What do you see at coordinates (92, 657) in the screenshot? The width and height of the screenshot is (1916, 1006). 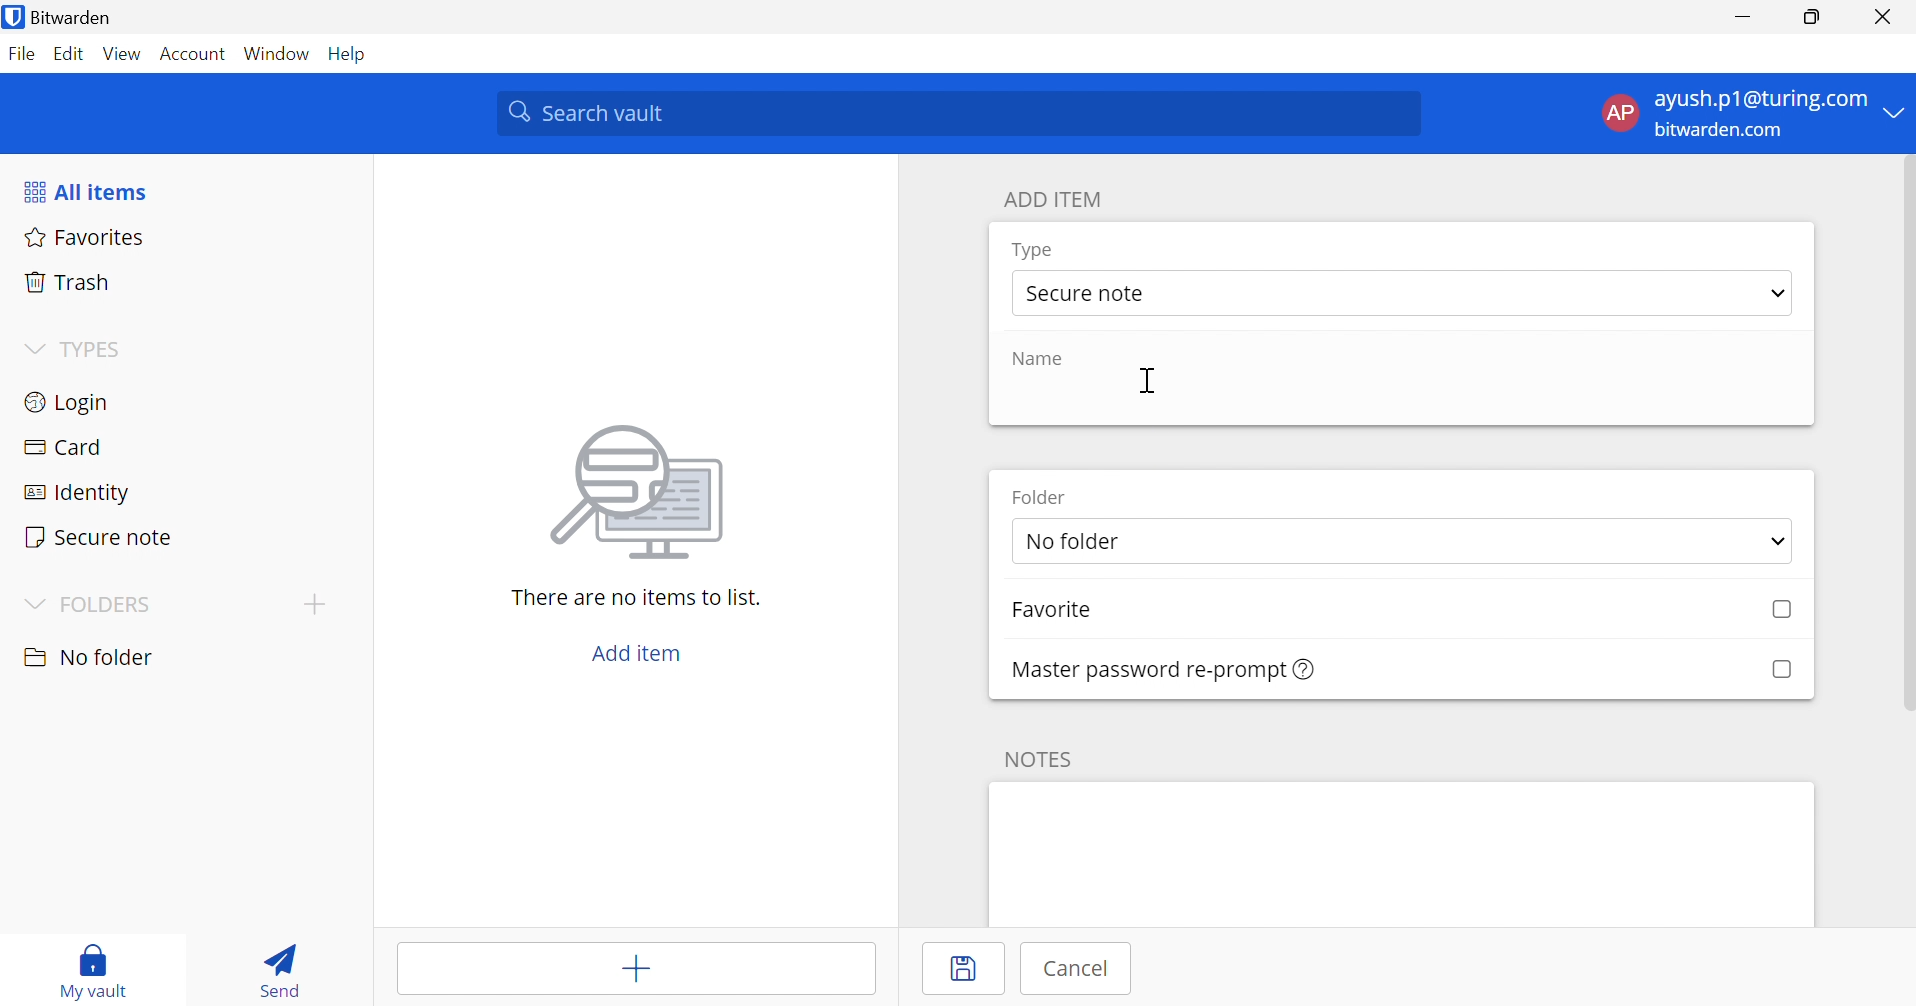 I see `No folder` at bounding box center [92, 657].